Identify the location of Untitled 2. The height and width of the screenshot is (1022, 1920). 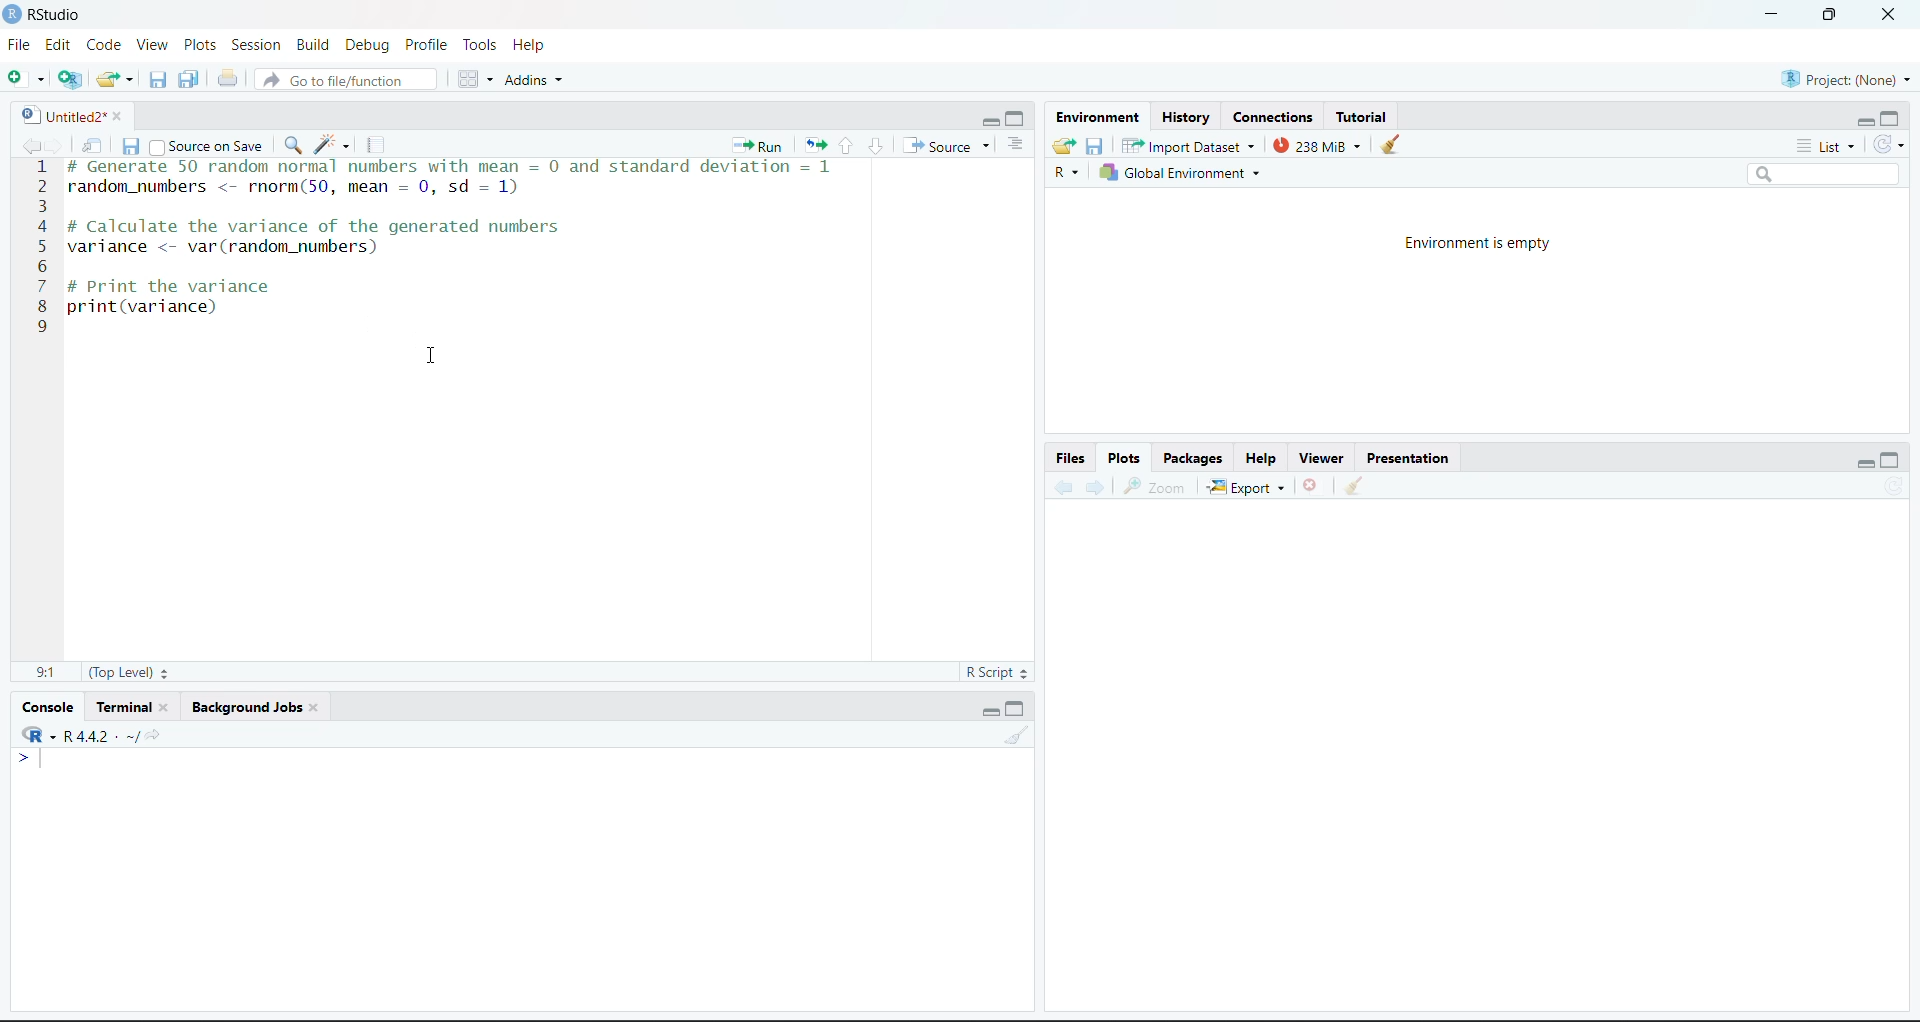
(60, 116).